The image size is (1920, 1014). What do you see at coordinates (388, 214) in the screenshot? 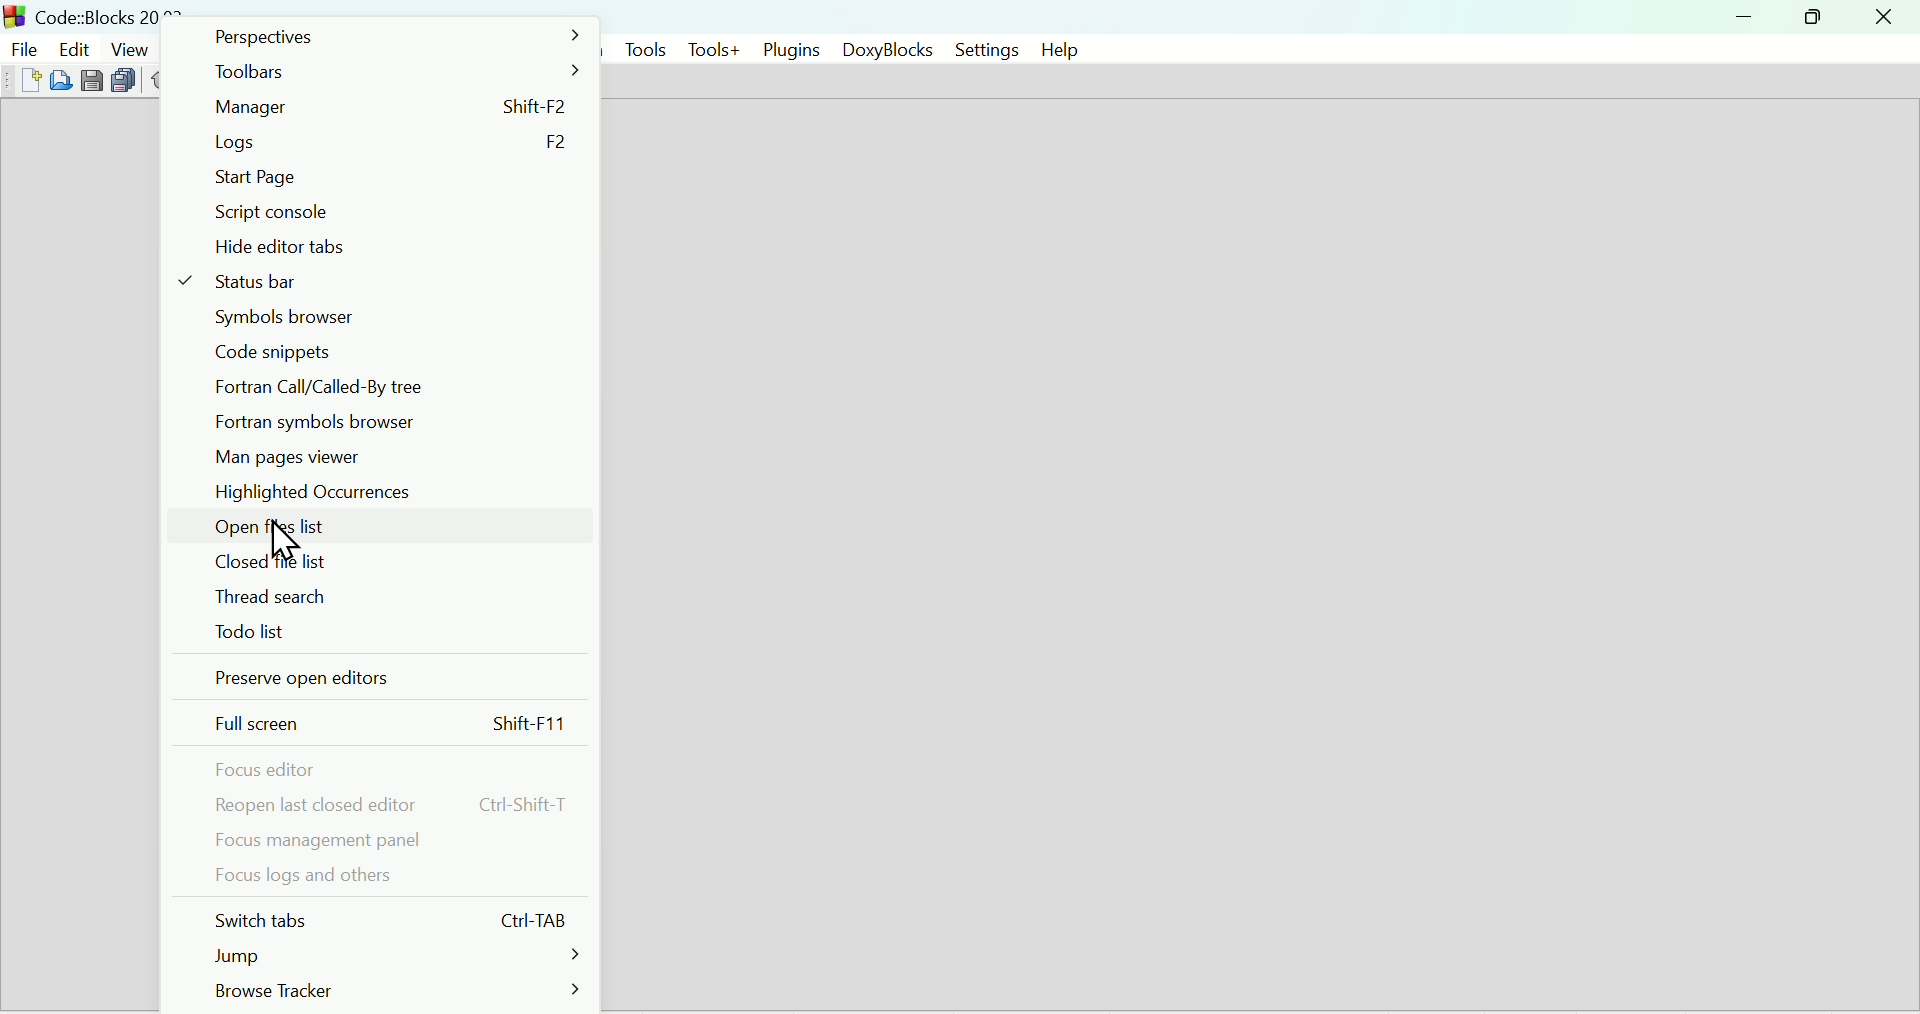
I see `Script console` at bounding box center [388, 214].